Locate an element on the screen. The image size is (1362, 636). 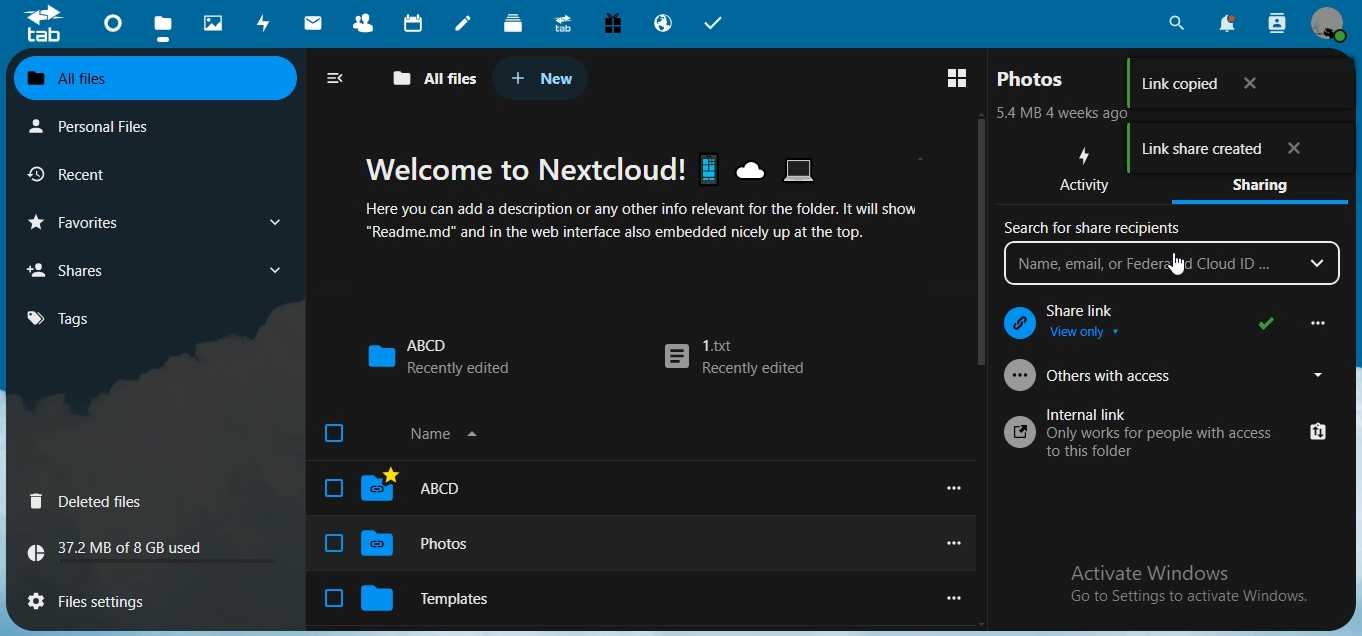
text is located at coordinates (124, 551).